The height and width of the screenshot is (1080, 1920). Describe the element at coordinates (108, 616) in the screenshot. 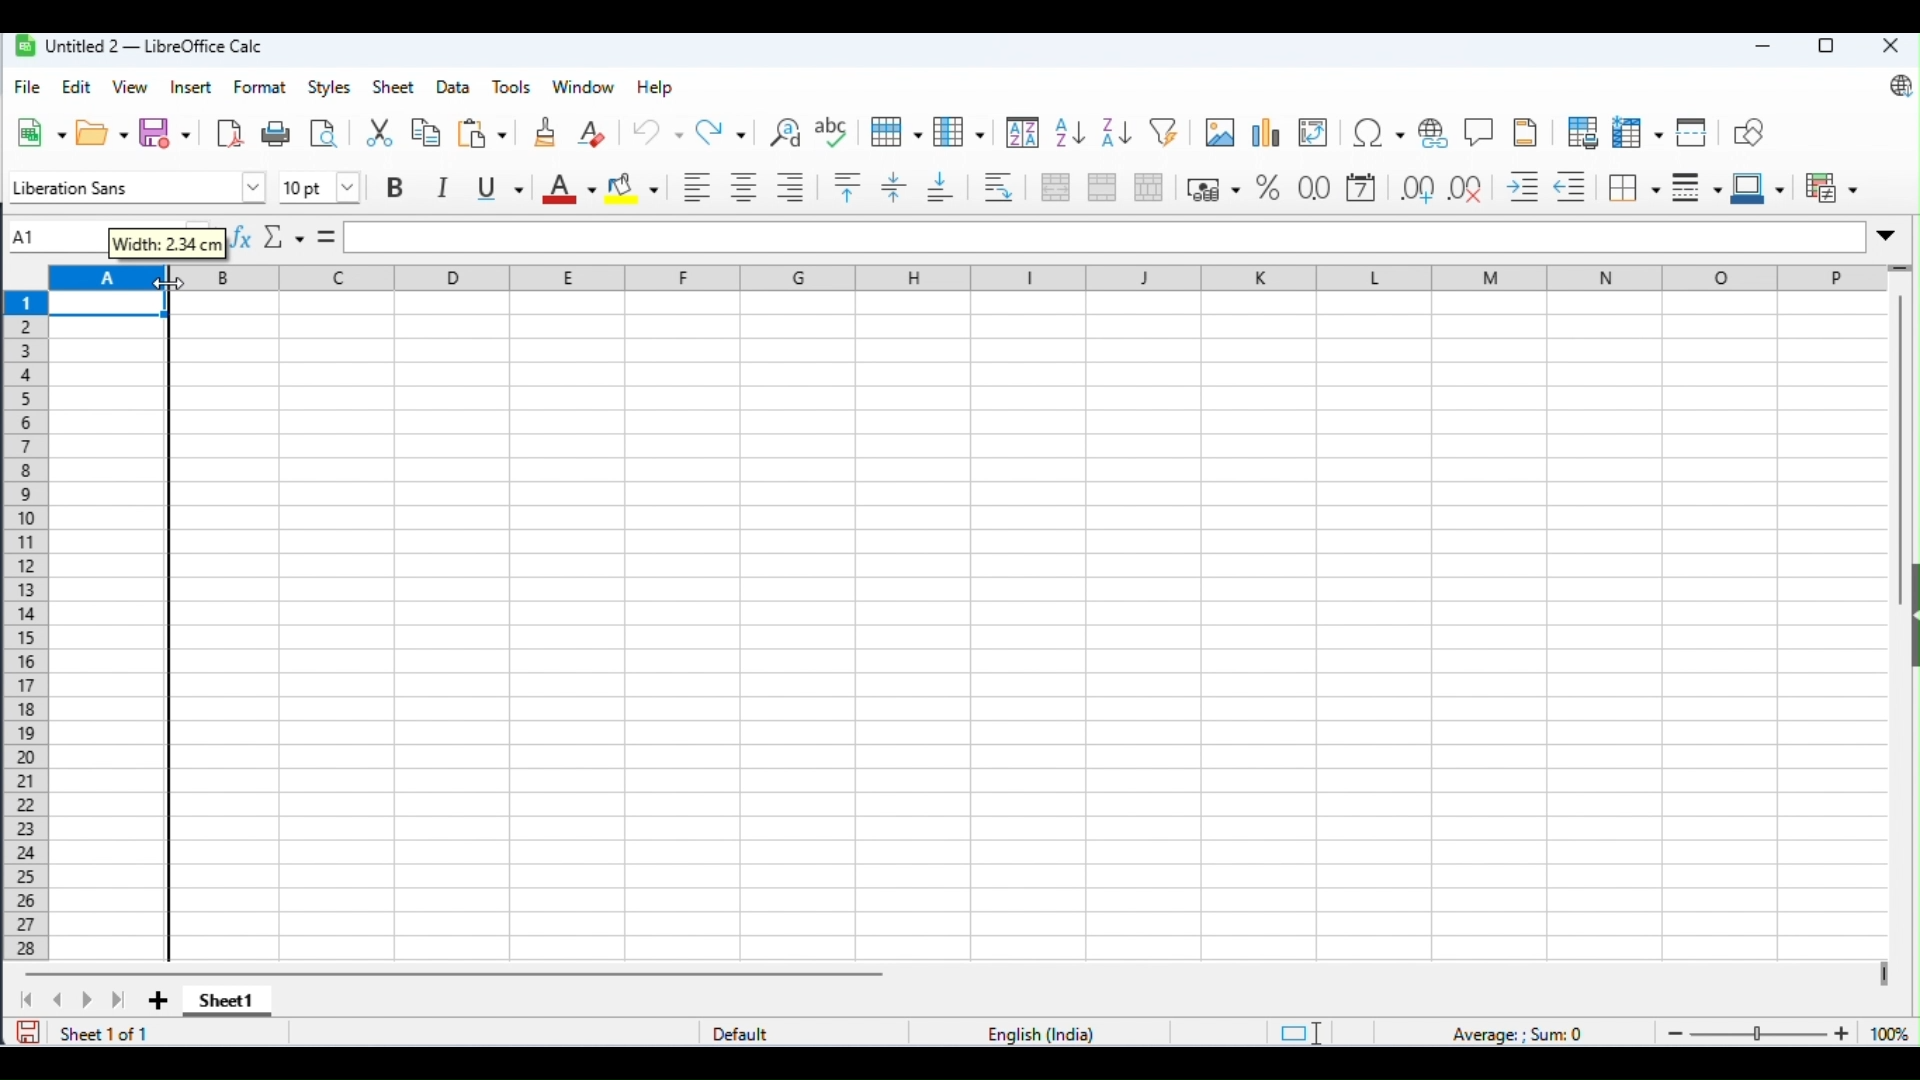

I see `A cell` at that location.